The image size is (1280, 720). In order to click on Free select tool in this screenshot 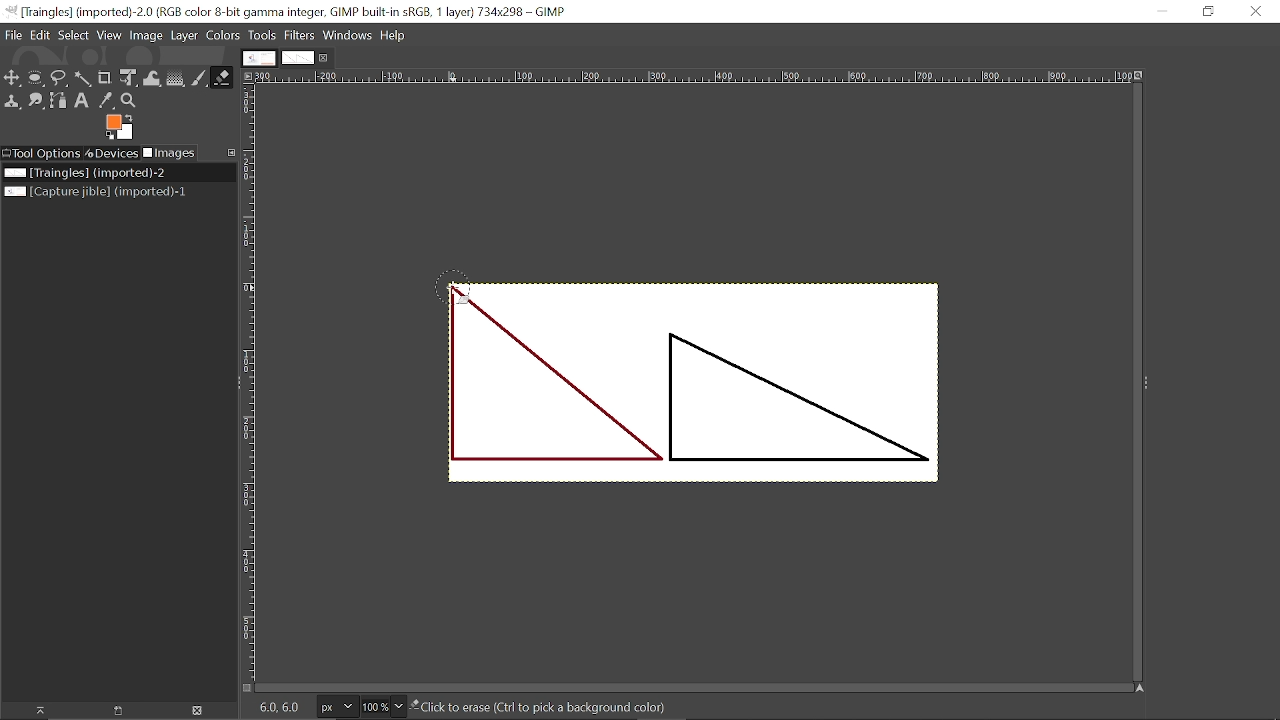, I will do `click(58, 79)`.